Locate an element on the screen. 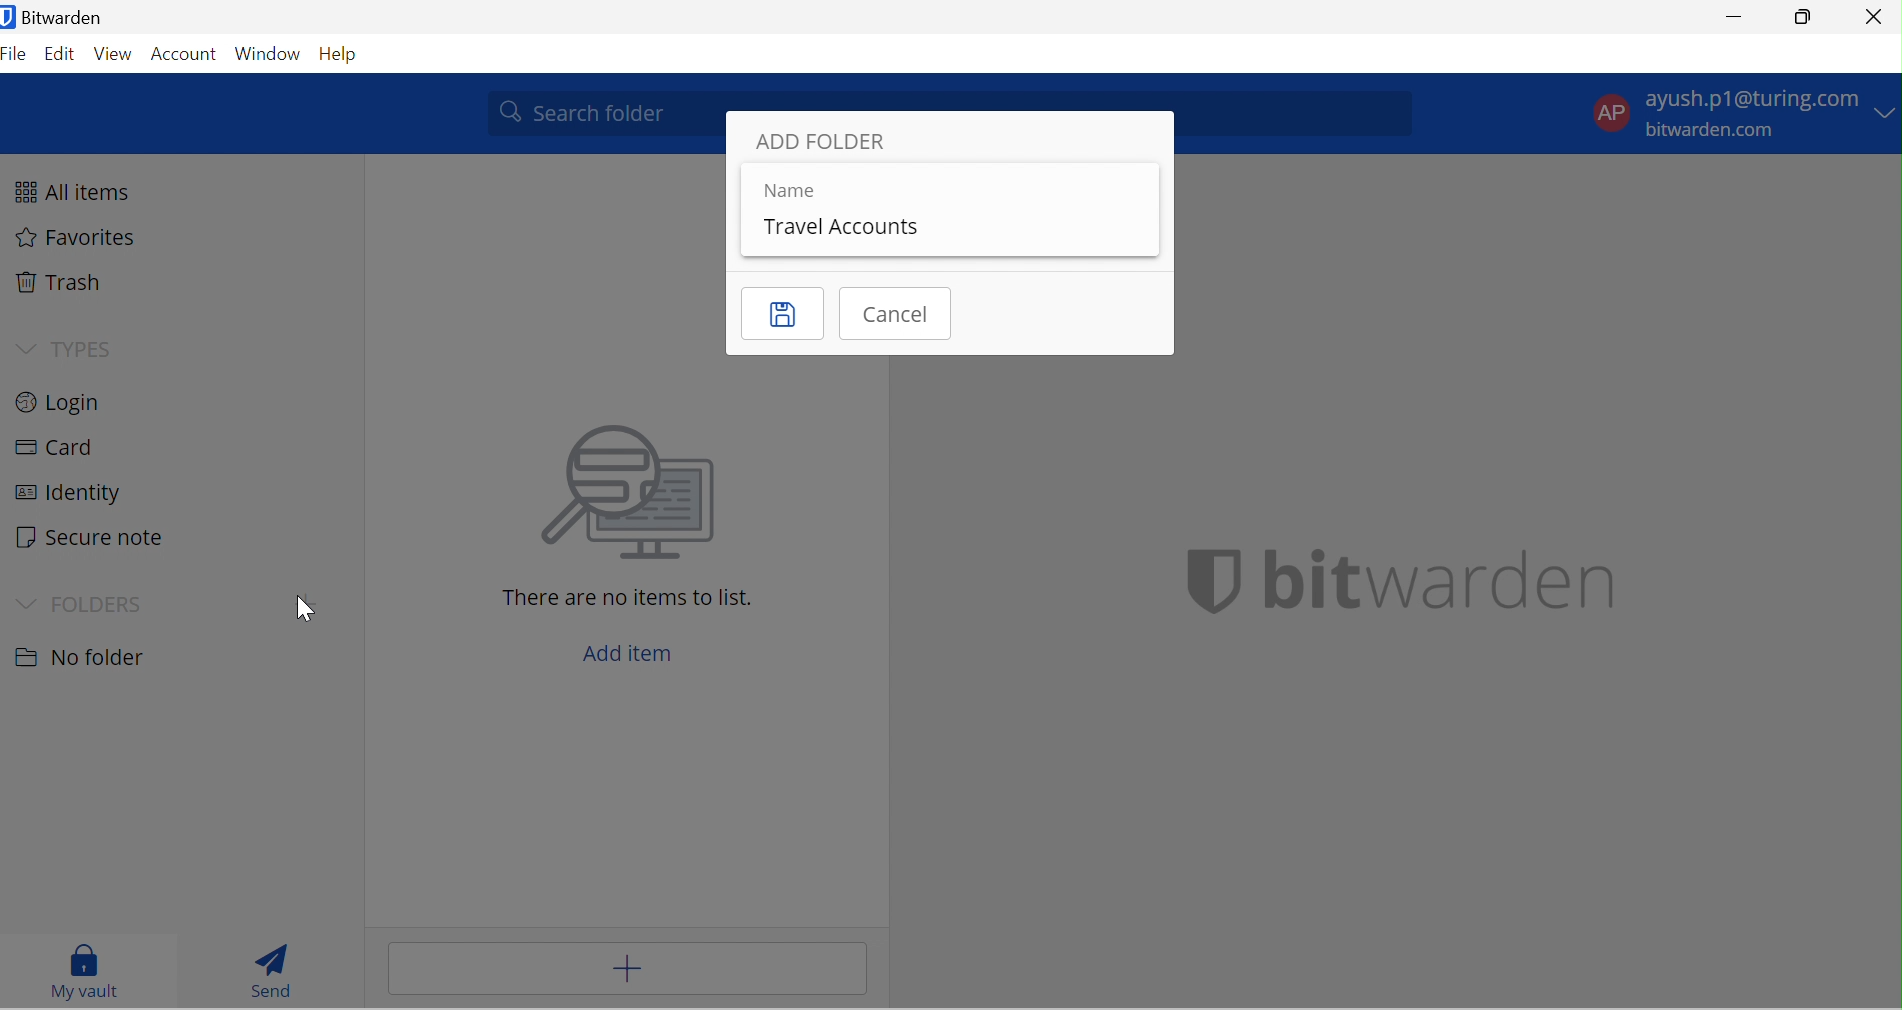 This screenshot has width=1902, height=1010. Trash is located at coordinates (67, 284).